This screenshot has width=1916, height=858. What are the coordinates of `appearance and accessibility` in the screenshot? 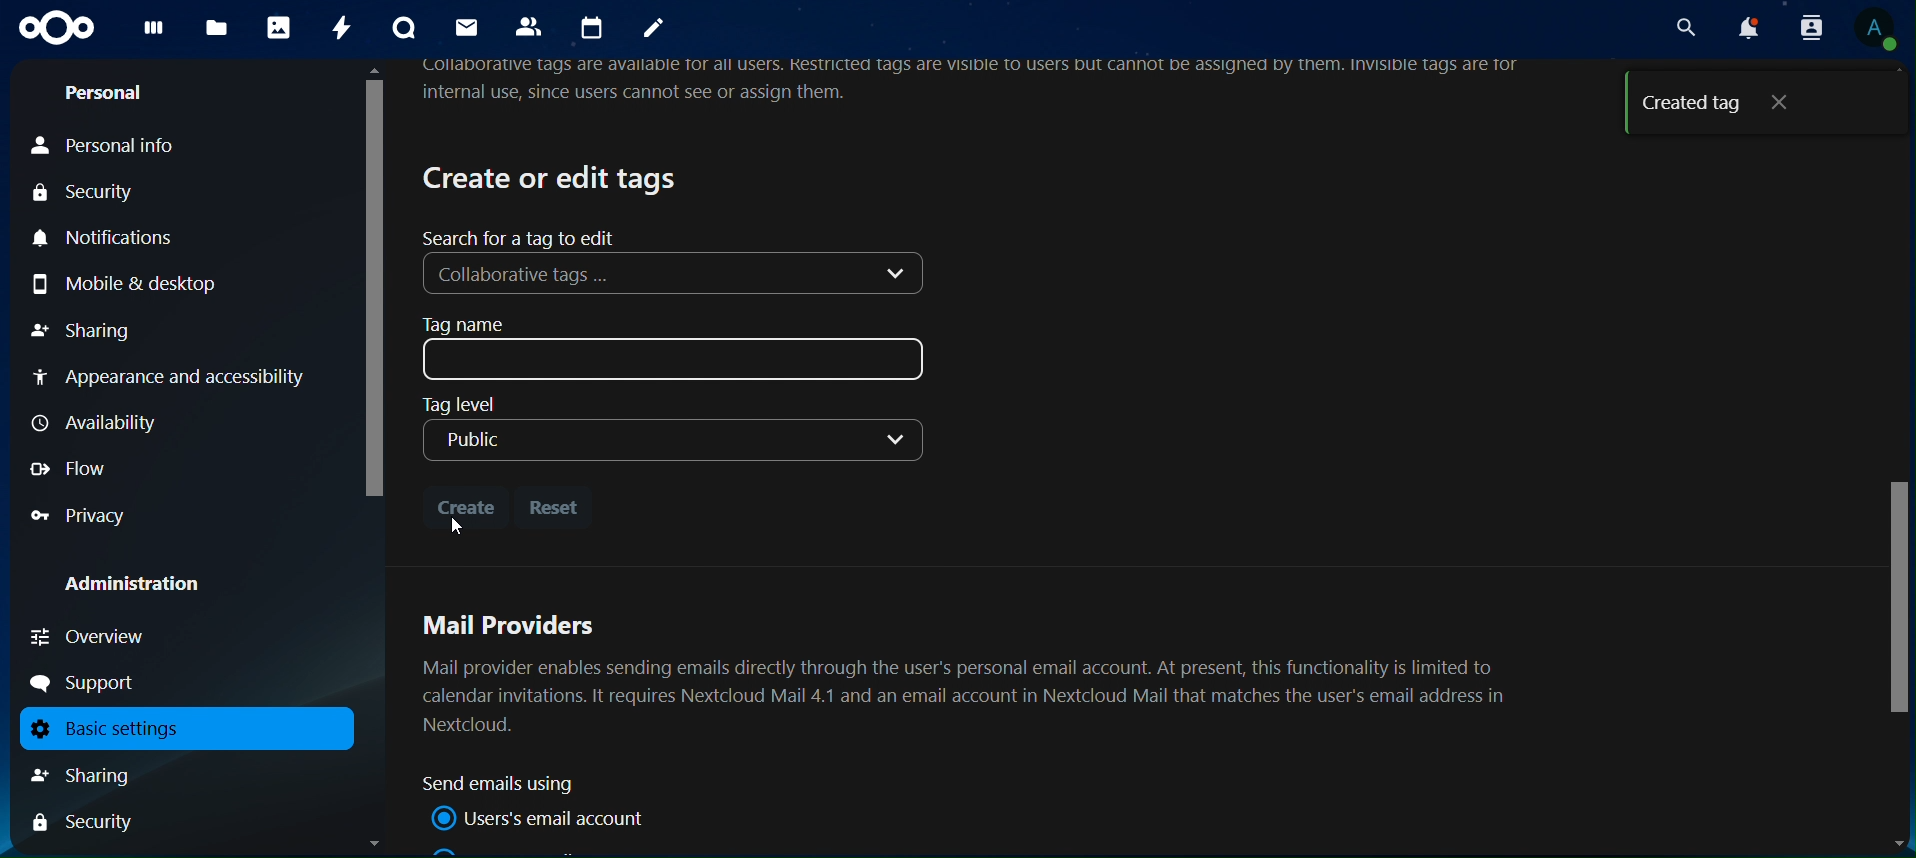 It's located at (172, 380).